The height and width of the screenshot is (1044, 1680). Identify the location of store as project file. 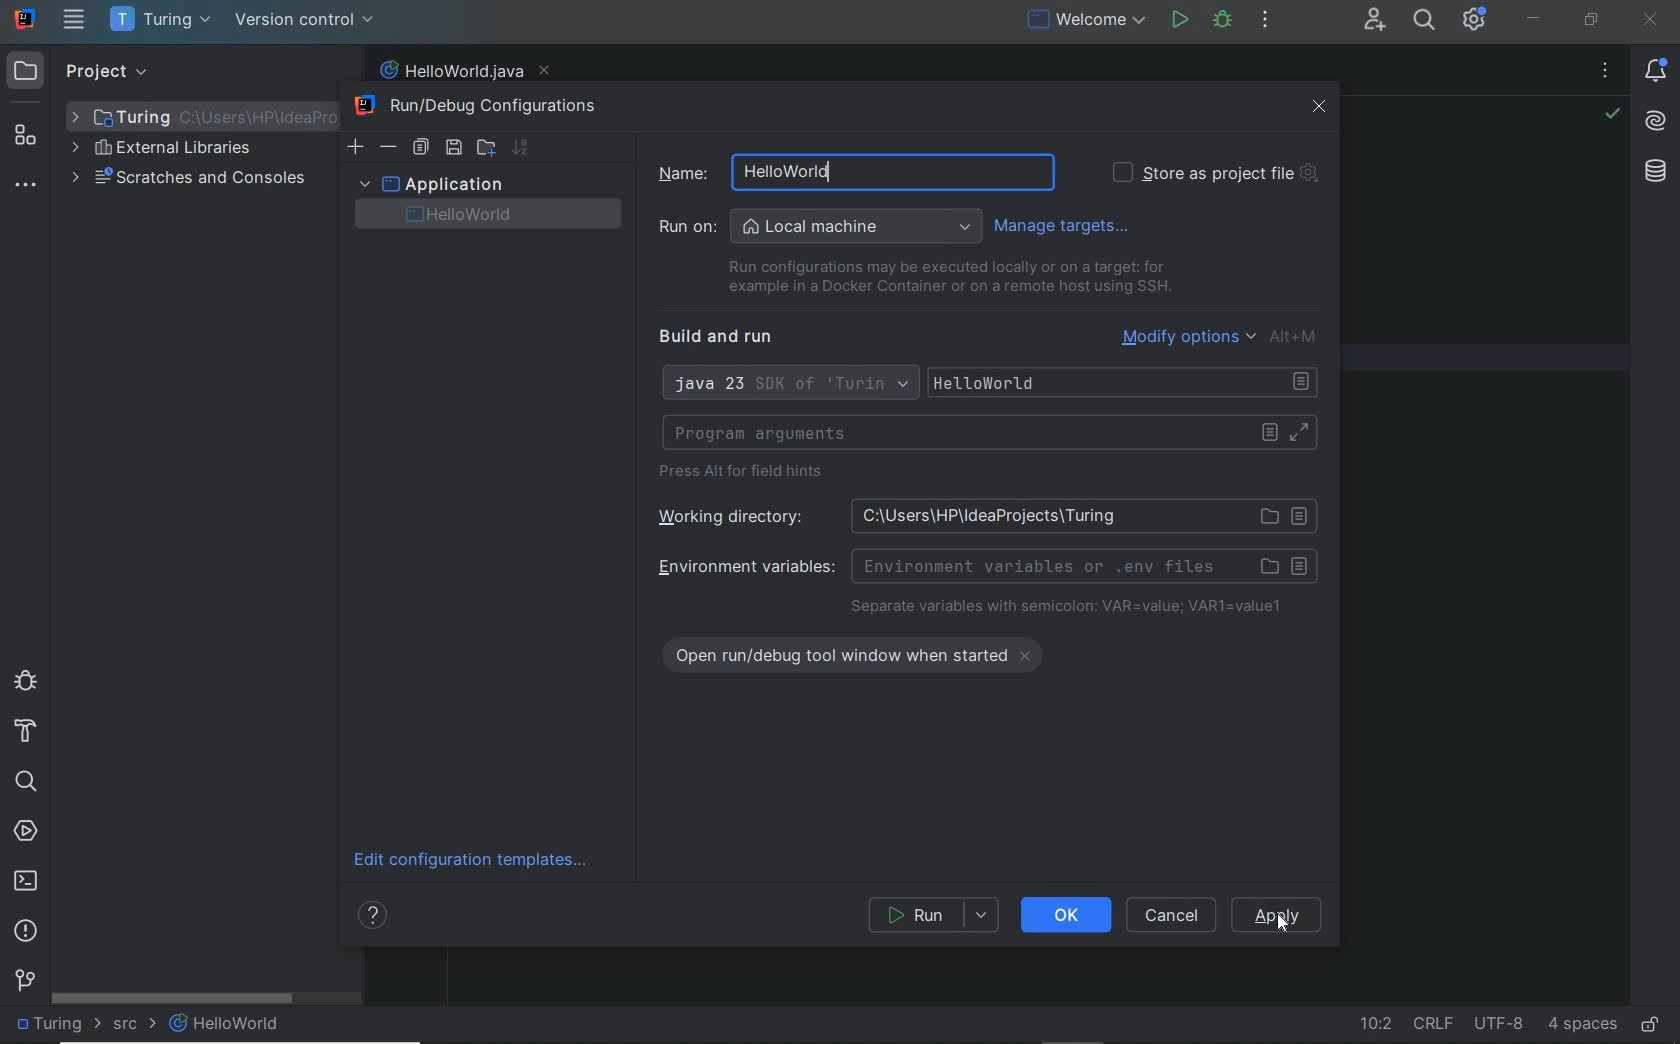
(1214, 173).